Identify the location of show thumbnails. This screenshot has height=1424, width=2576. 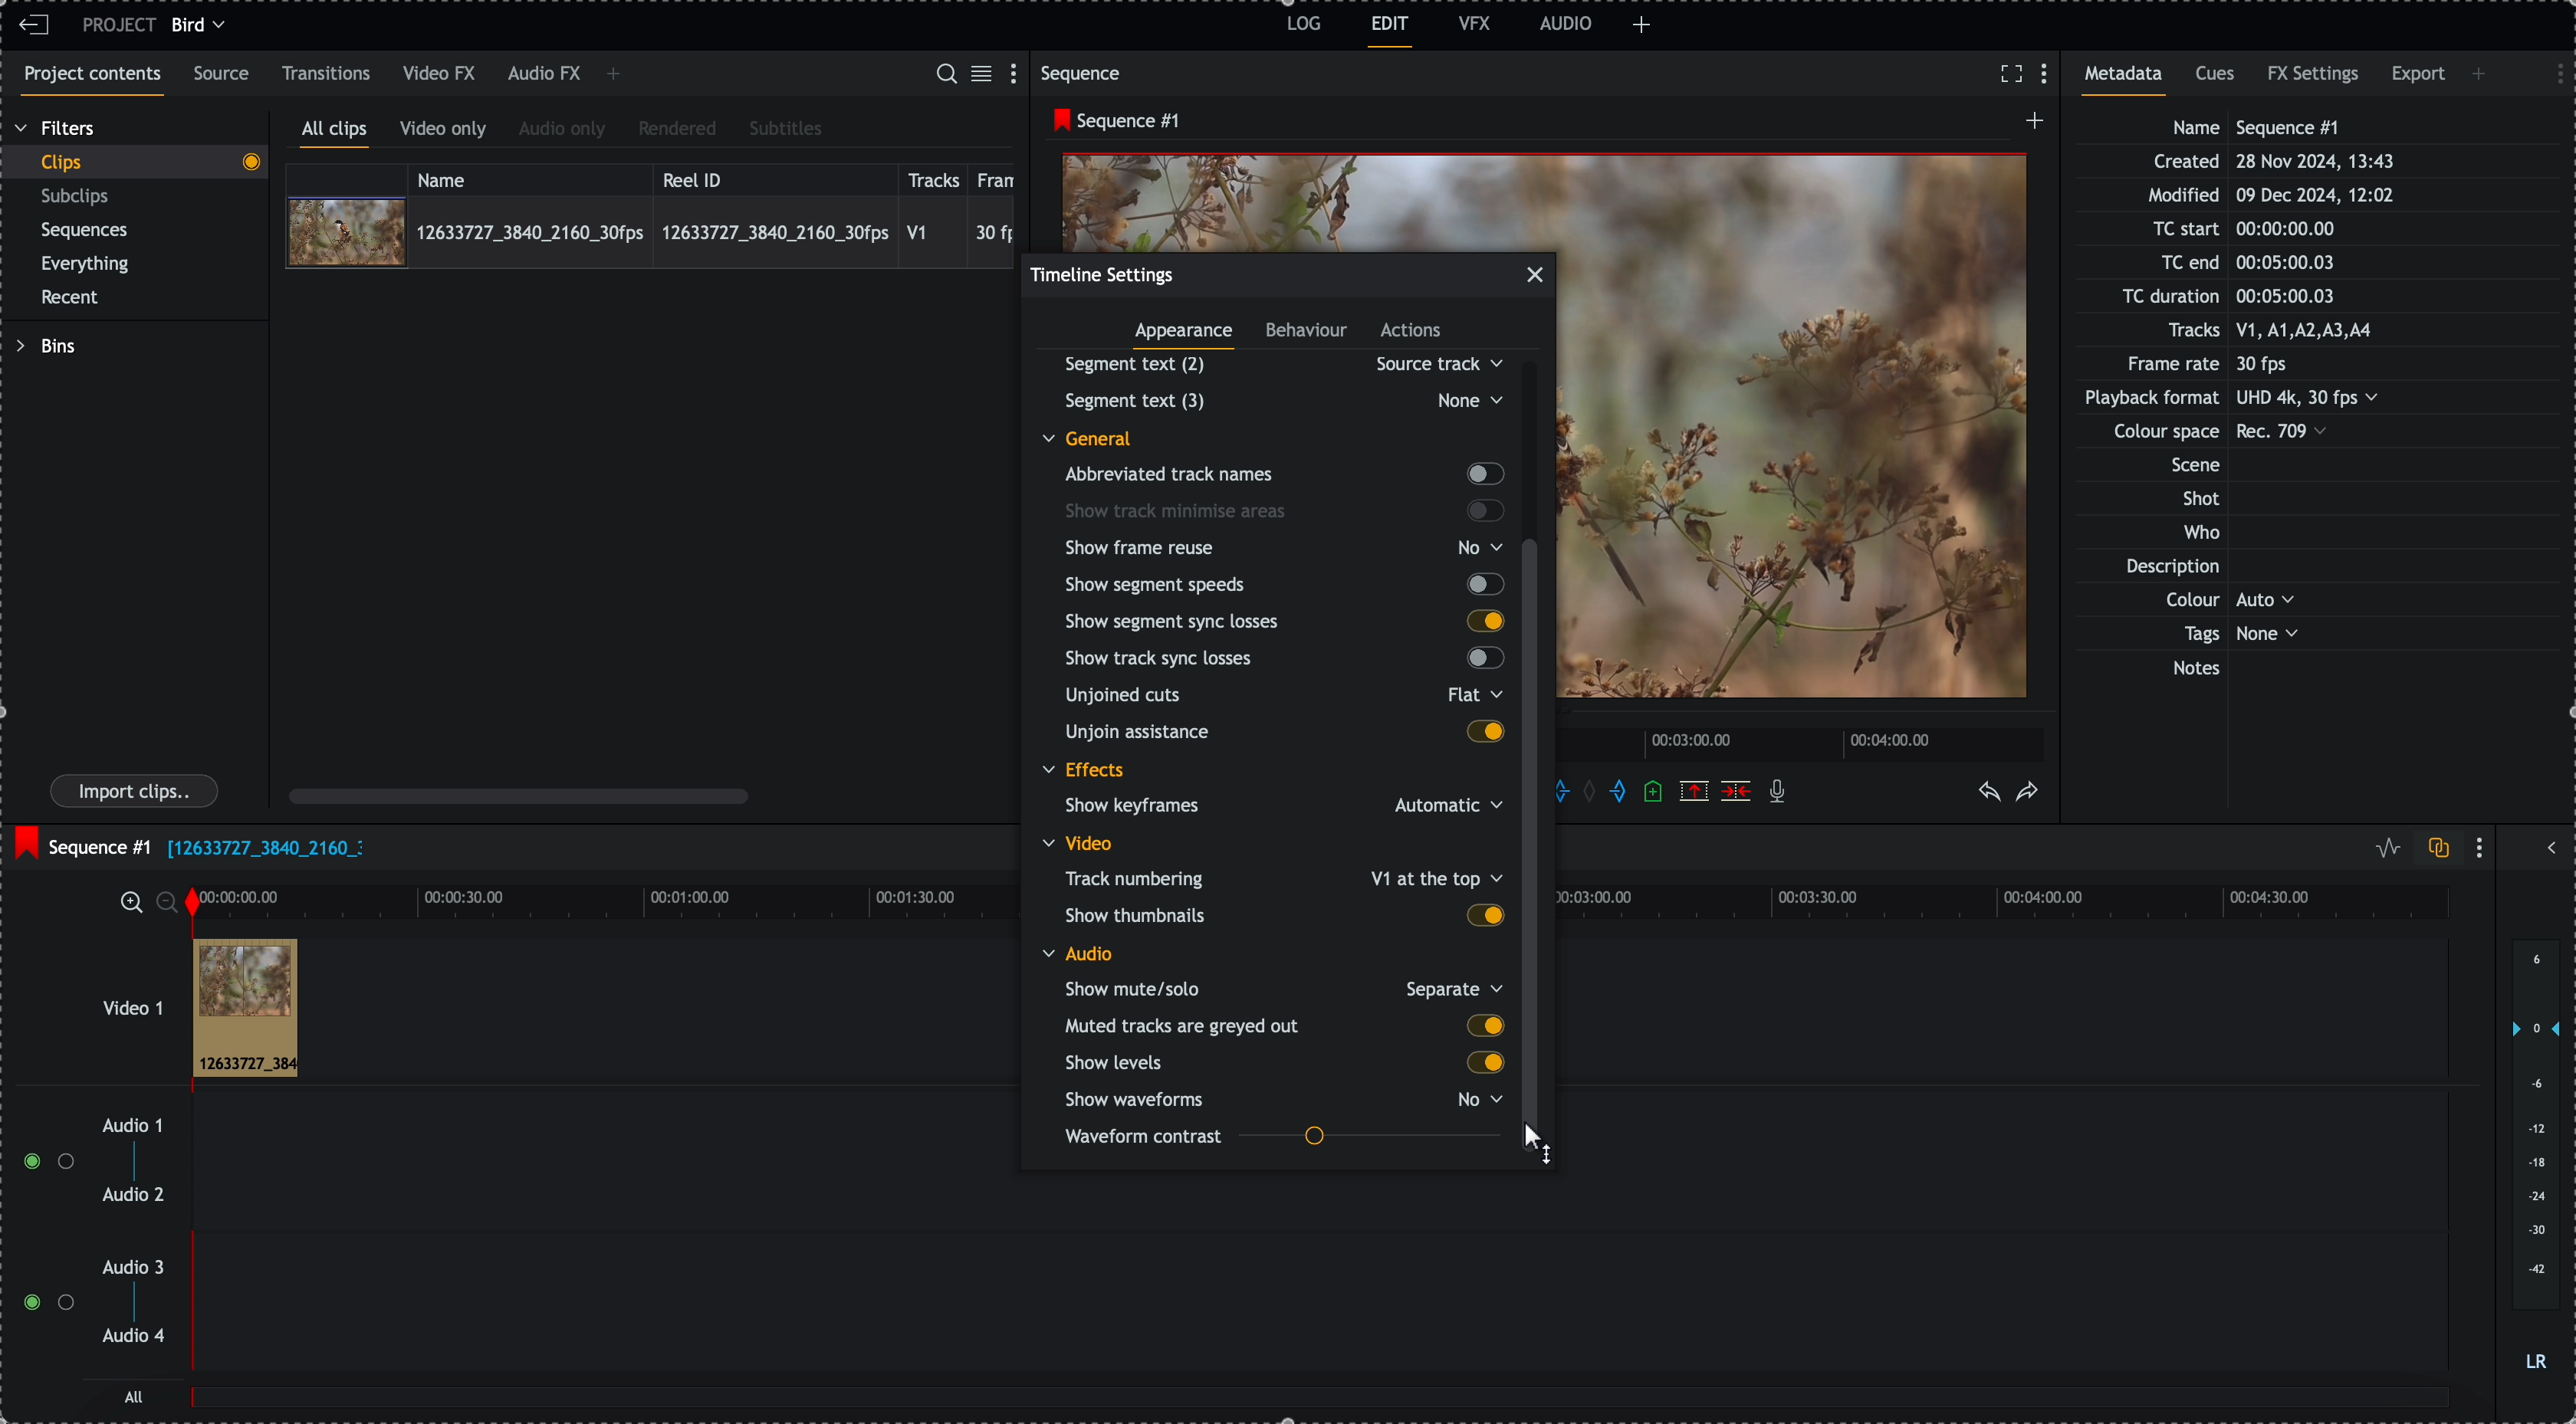
(1283, 914).